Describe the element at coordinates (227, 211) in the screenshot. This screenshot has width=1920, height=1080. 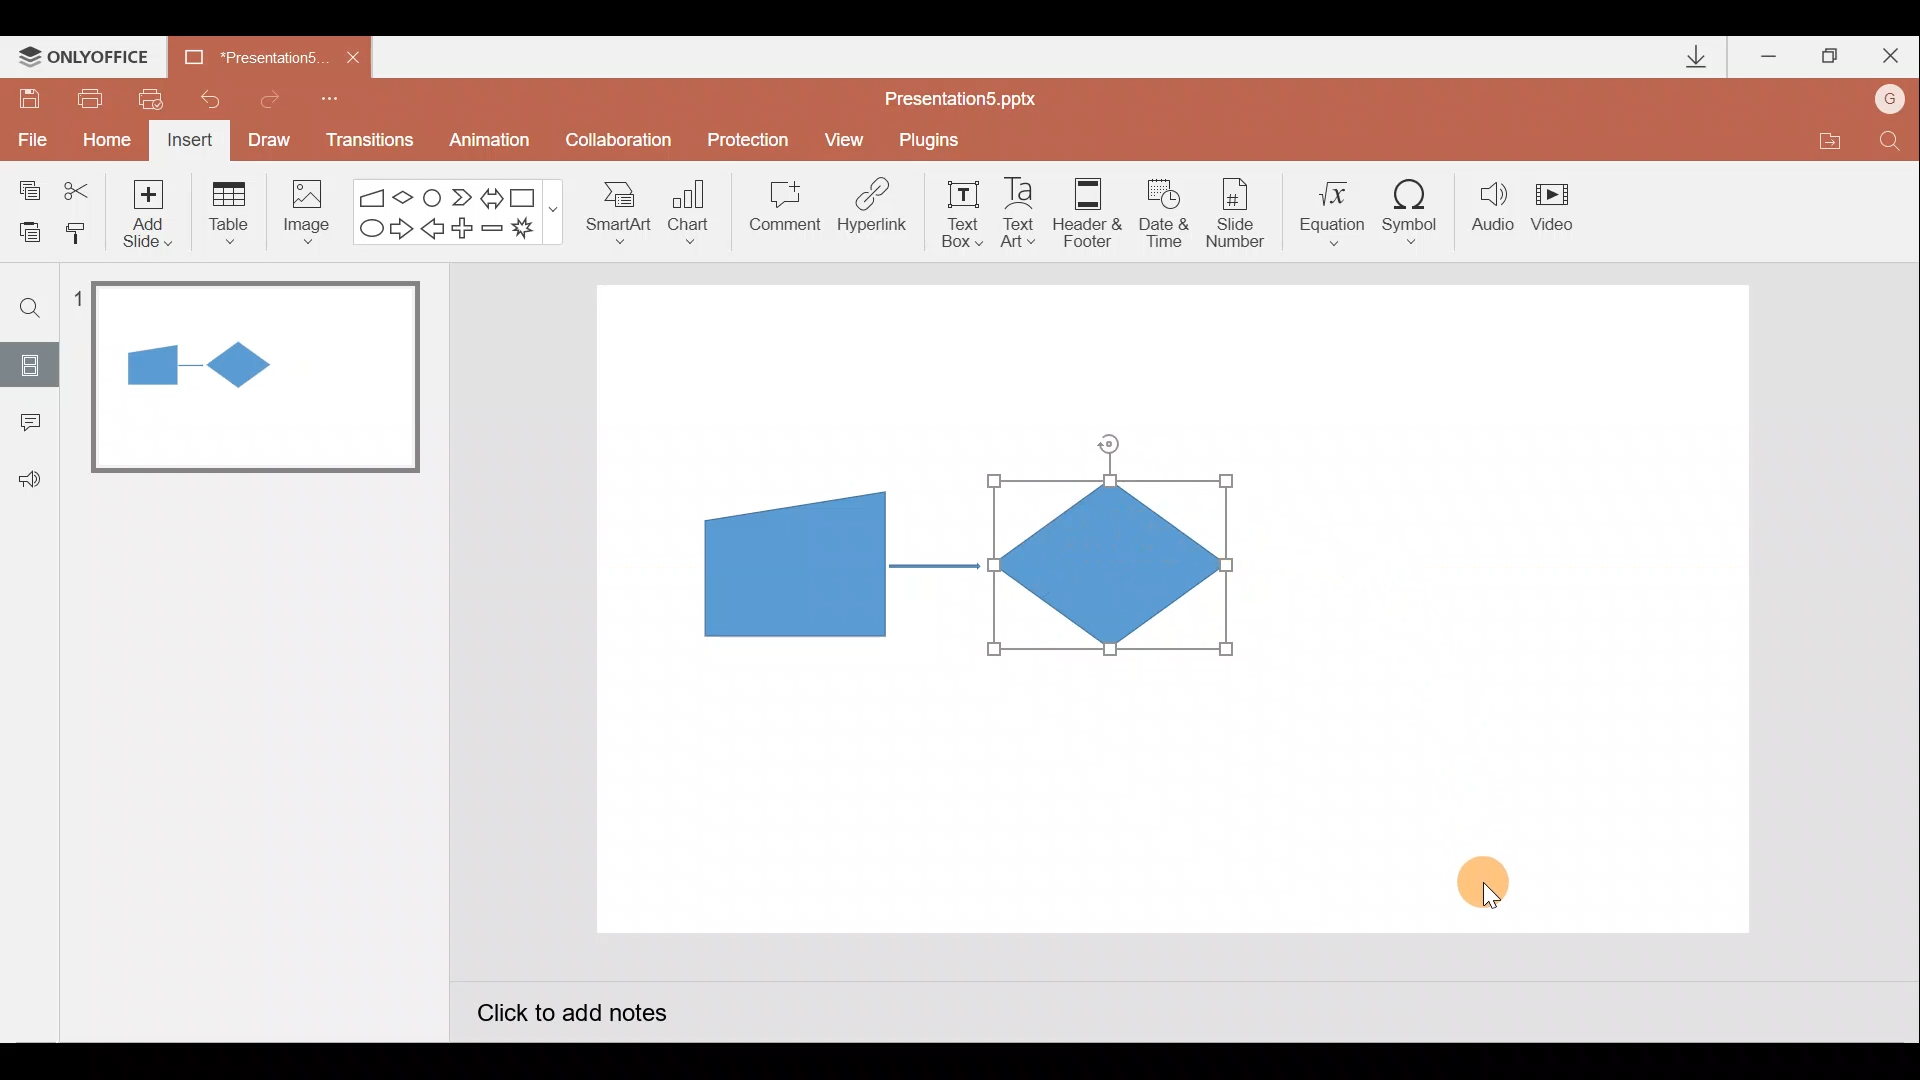
I see `Table` at that location.